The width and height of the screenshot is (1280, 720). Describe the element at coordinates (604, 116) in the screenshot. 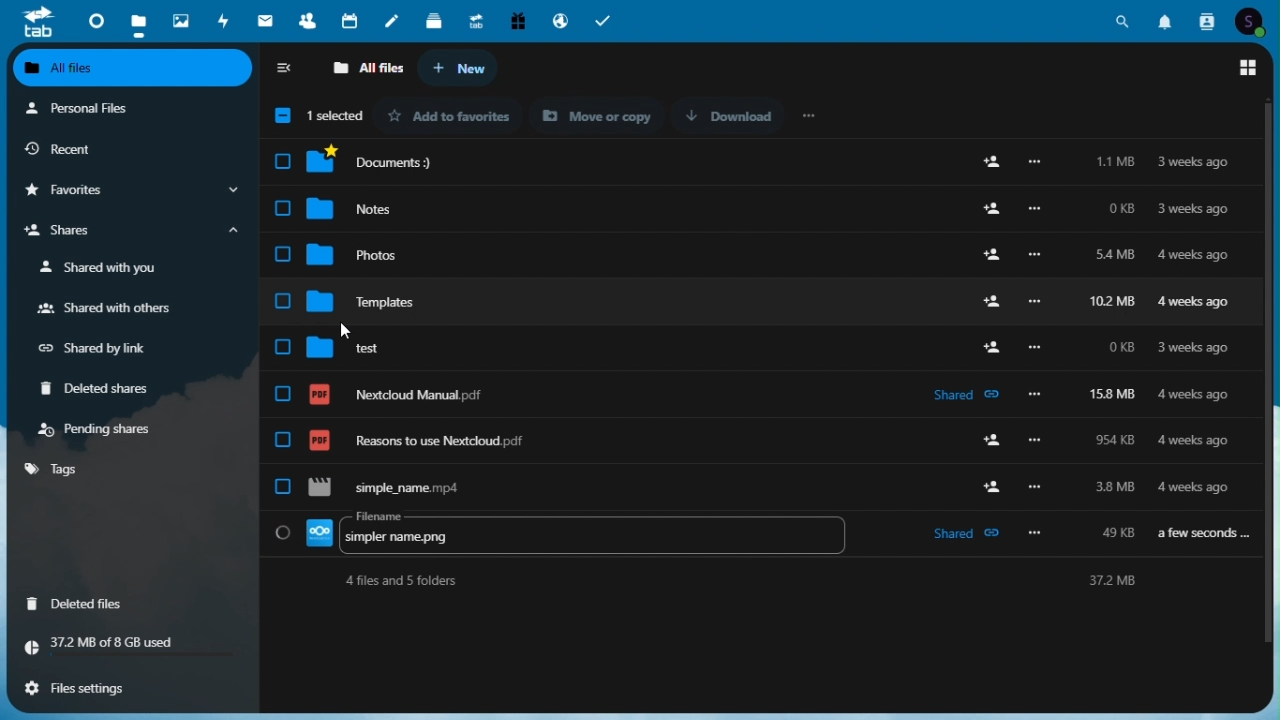

I see `Move or Copy` at that location.